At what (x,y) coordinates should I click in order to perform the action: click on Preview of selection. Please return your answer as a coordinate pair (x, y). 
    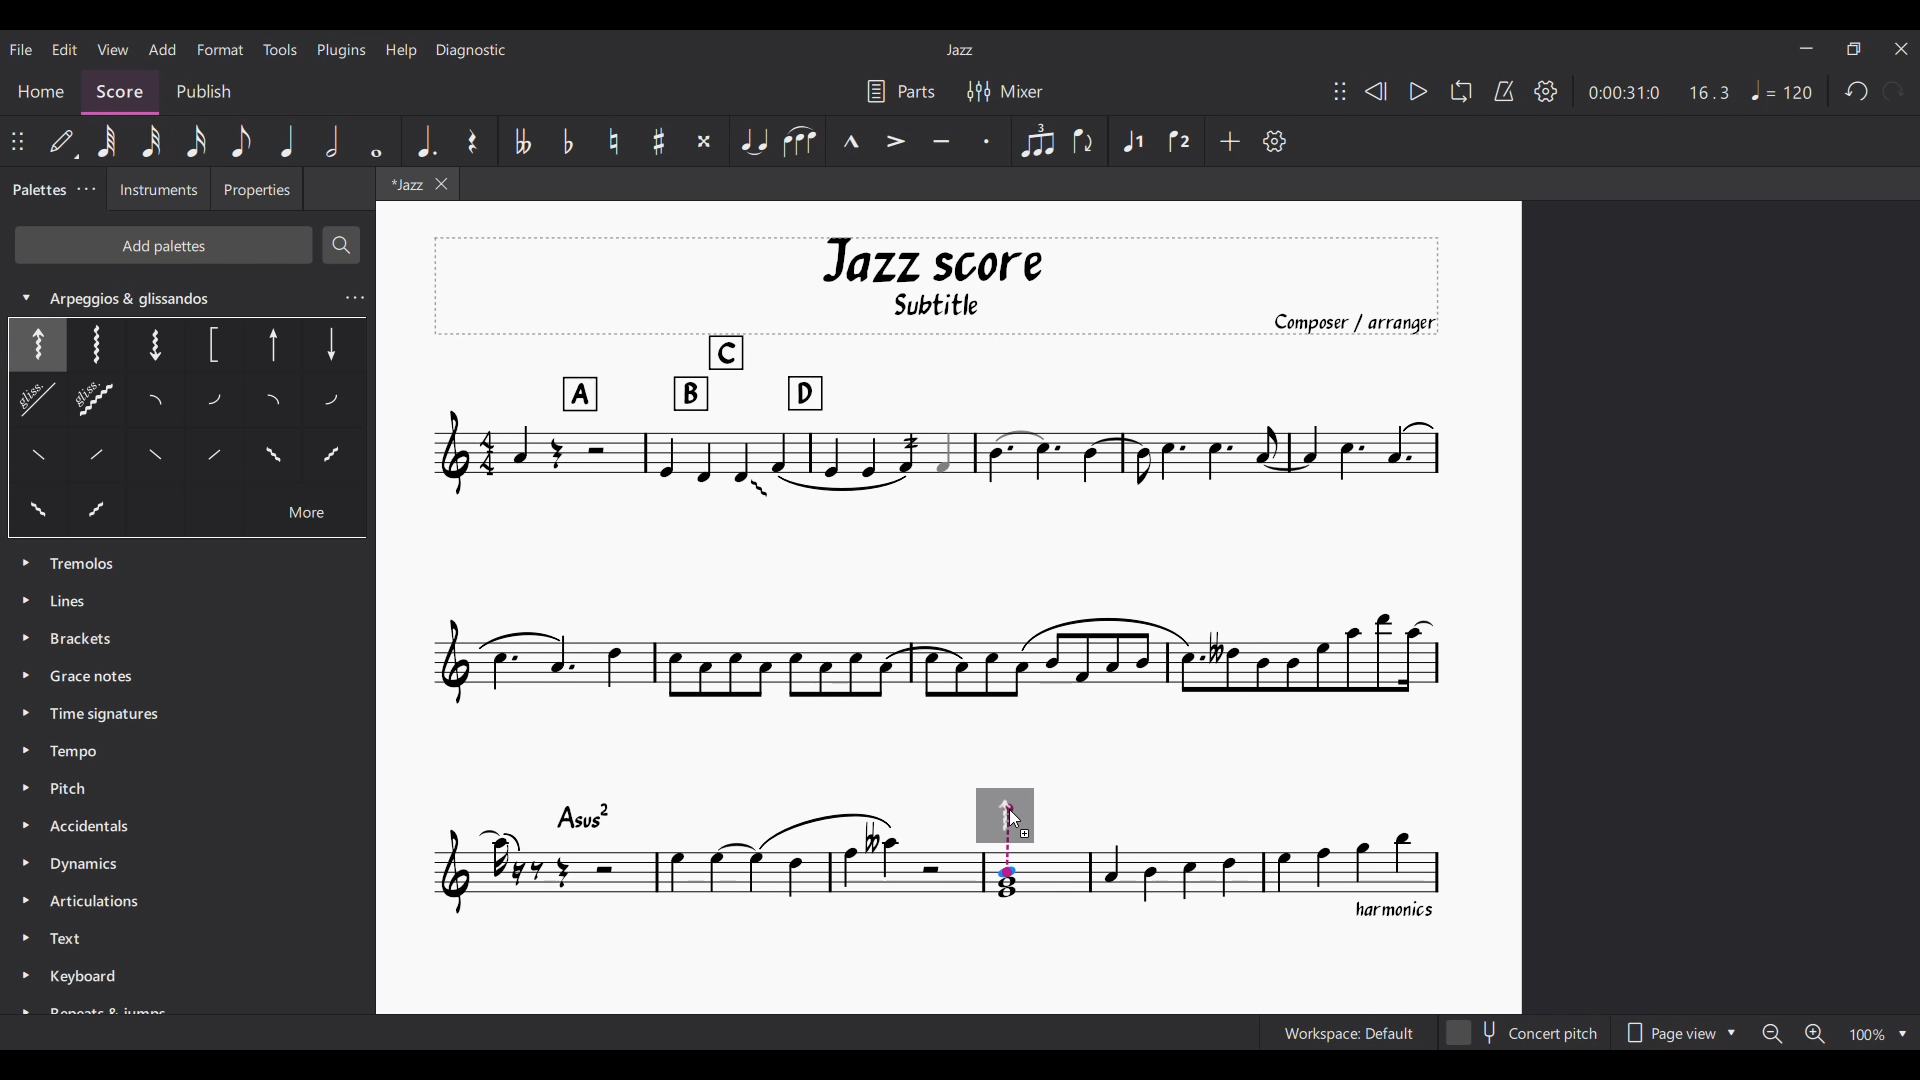
    Looking at the image, I should click on (1005, 815).